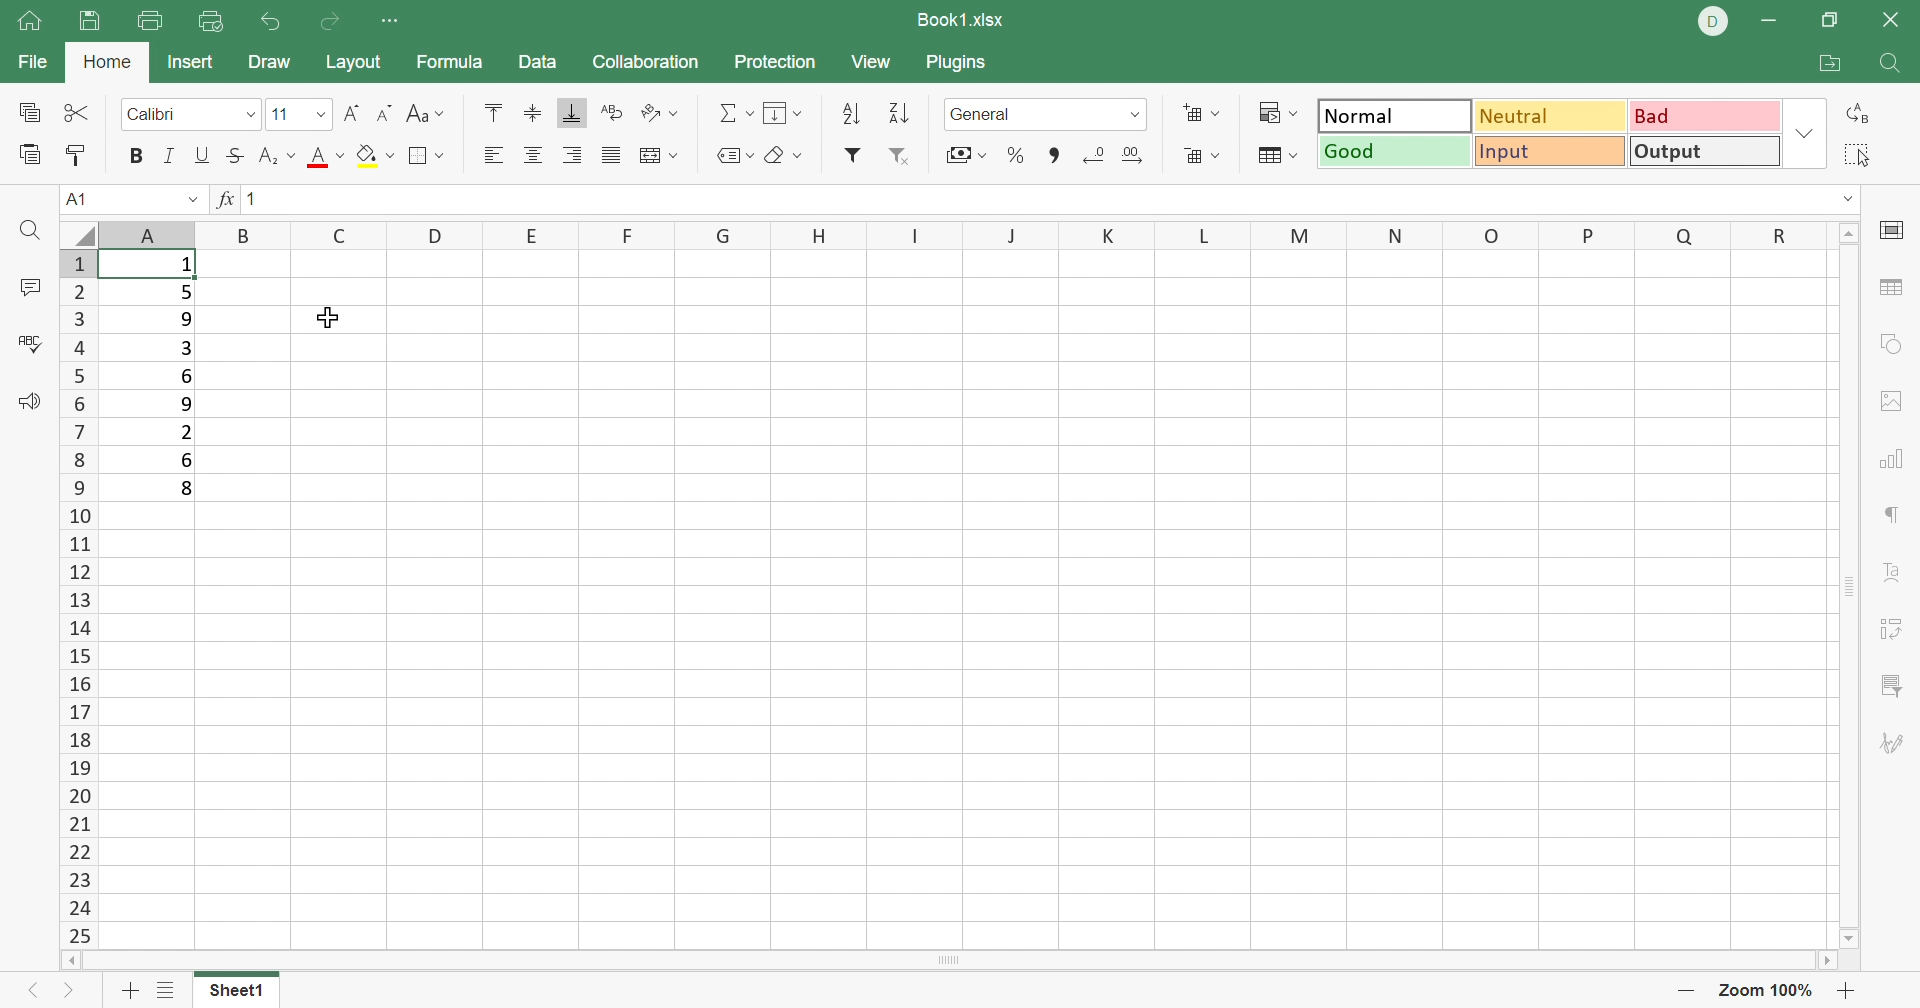 Image resolution: width=1920 pixels, height=1008 pixels. Describe the element at coordinates (1816, 963) in the screenshot. I see `Scroll Right` at that location.